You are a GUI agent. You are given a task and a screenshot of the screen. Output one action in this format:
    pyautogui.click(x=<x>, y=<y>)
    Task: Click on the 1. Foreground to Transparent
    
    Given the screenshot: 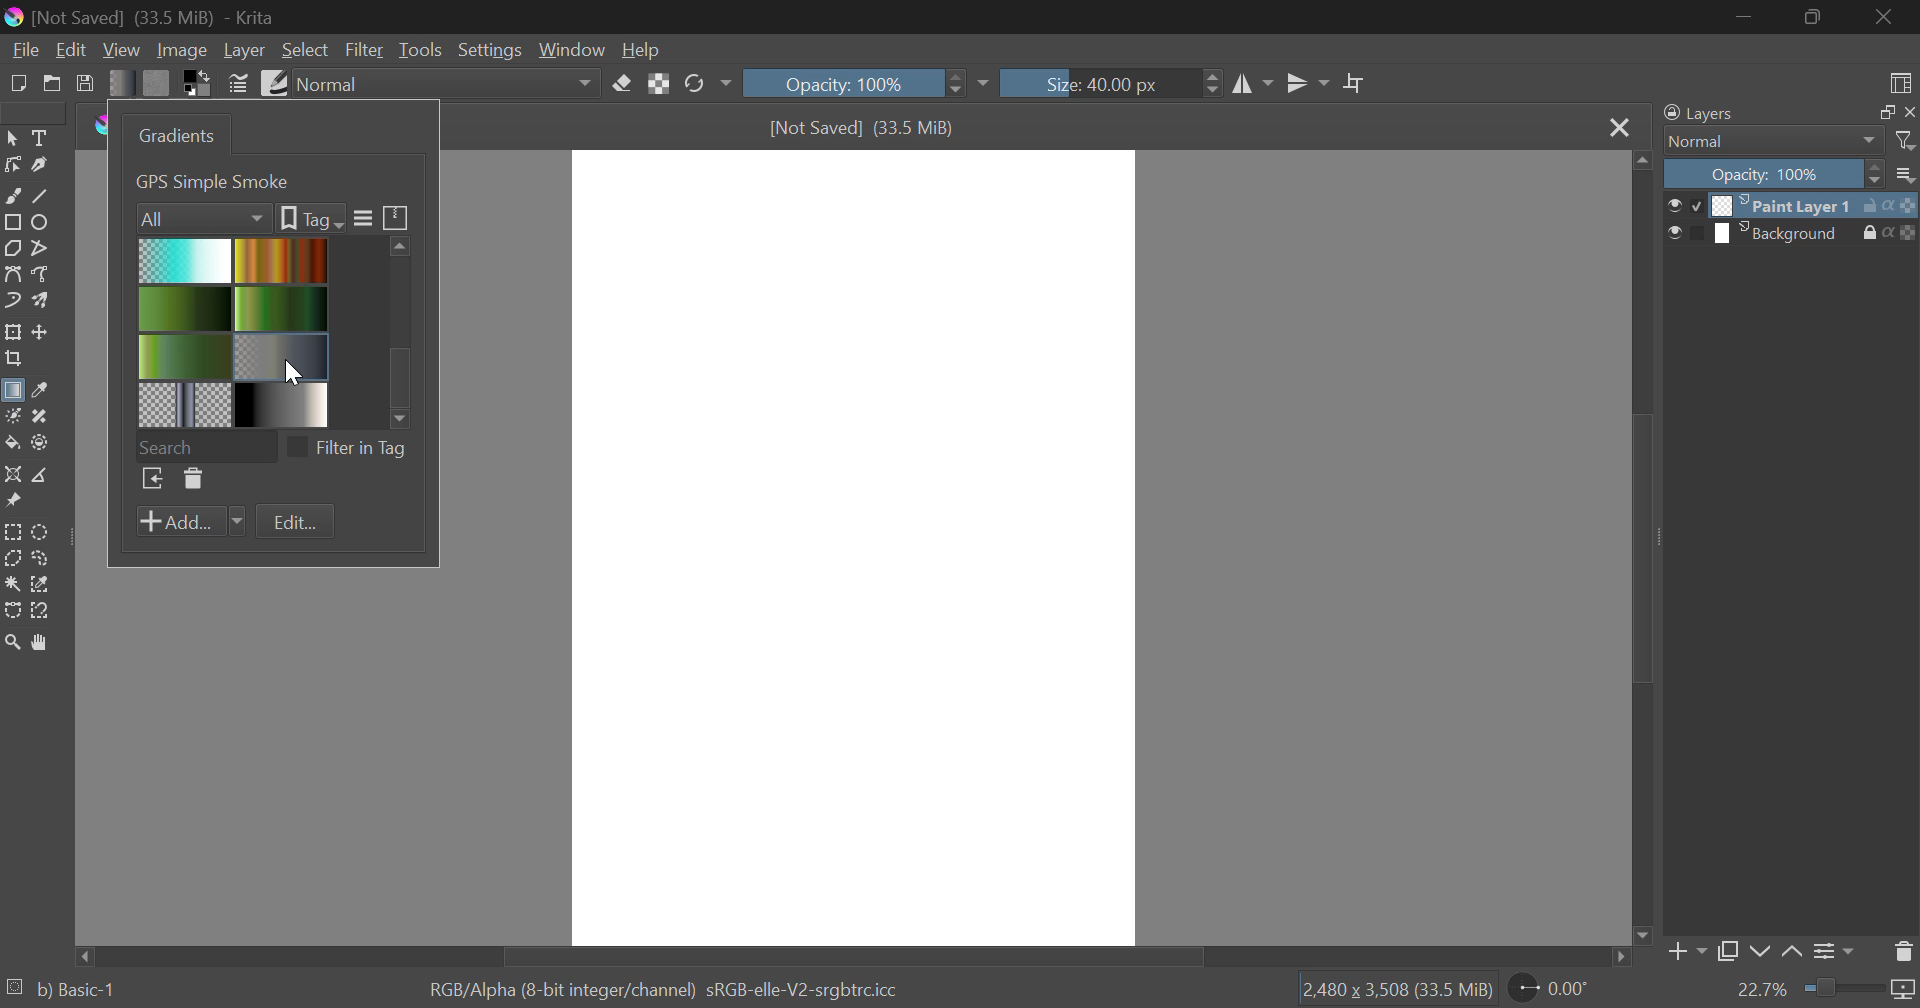 What is the action you would take?
    pyautogui.click(x=256, y=180)
    